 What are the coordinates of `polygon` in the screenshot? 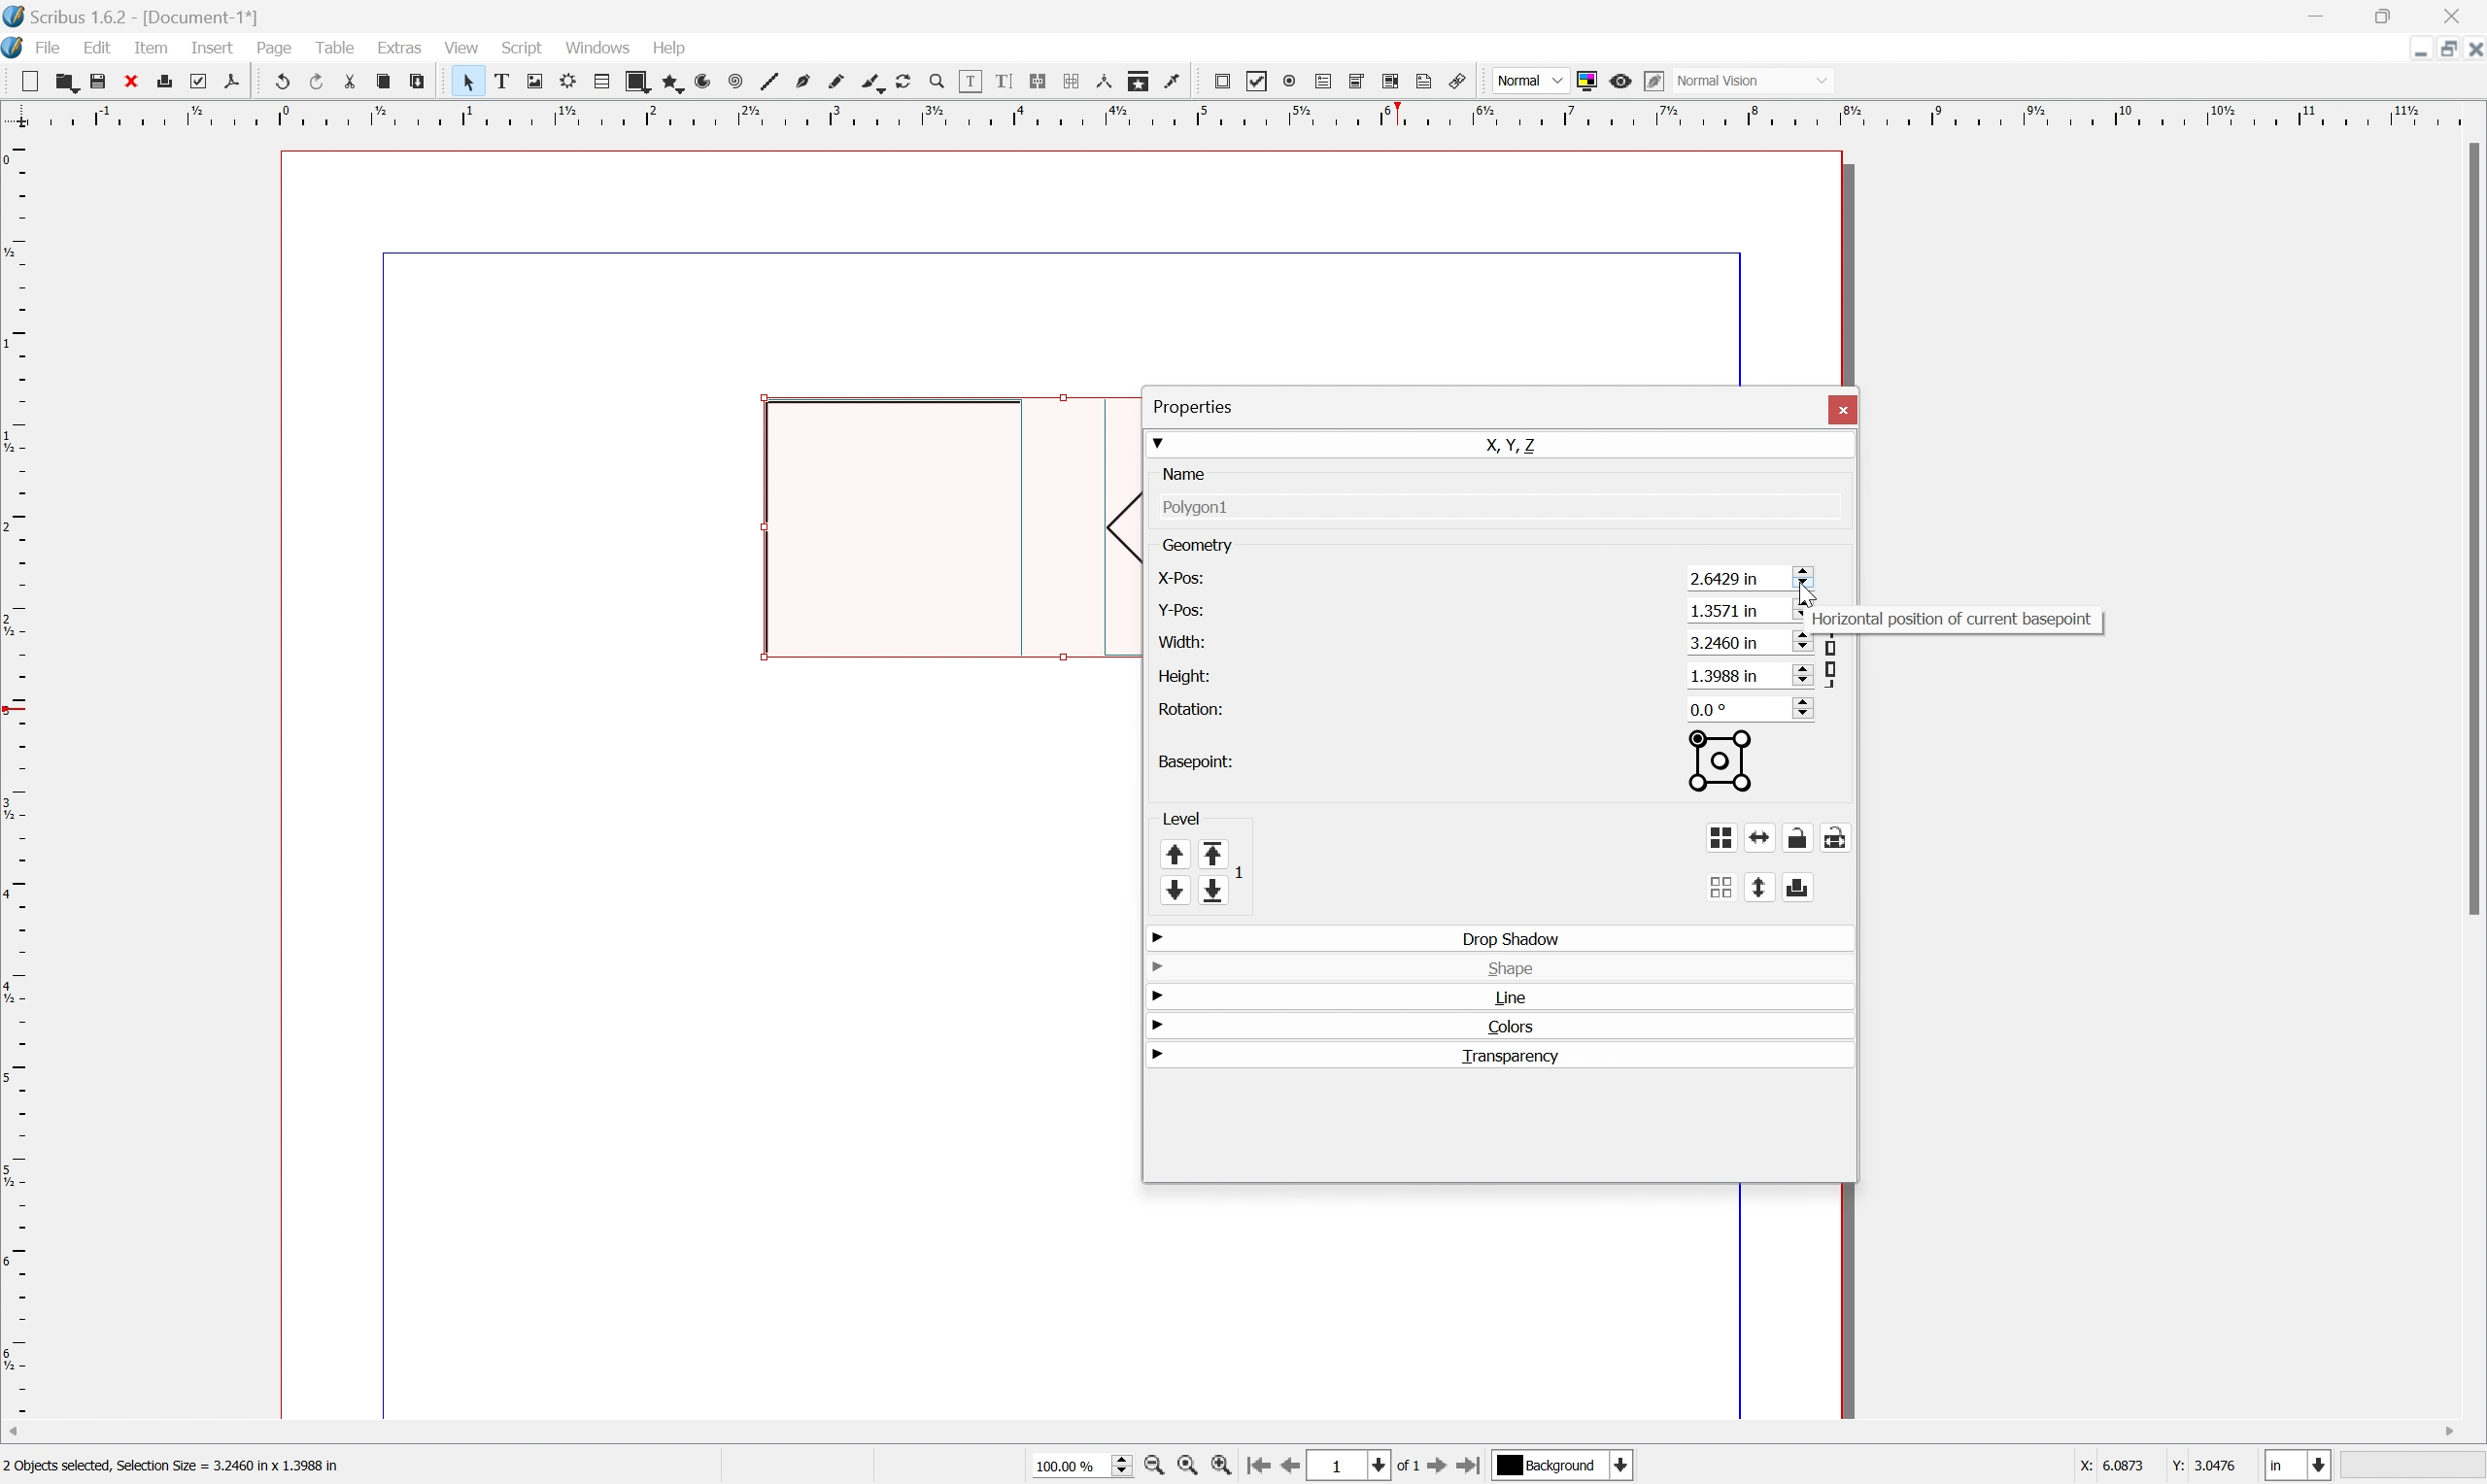 It's located at (665, 81).